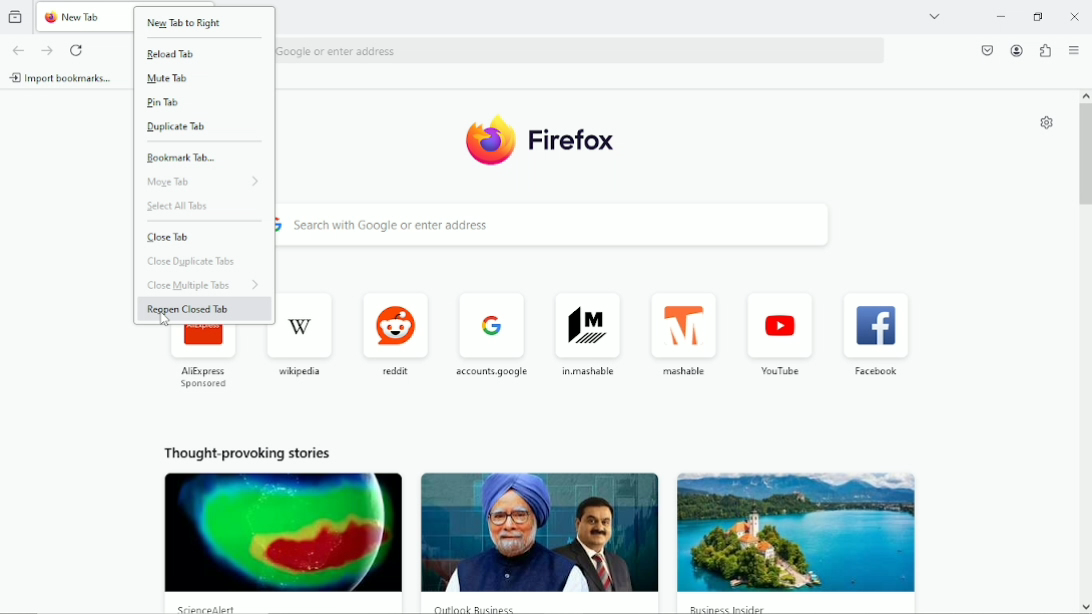  I want to click on account google, so click(486, 328).